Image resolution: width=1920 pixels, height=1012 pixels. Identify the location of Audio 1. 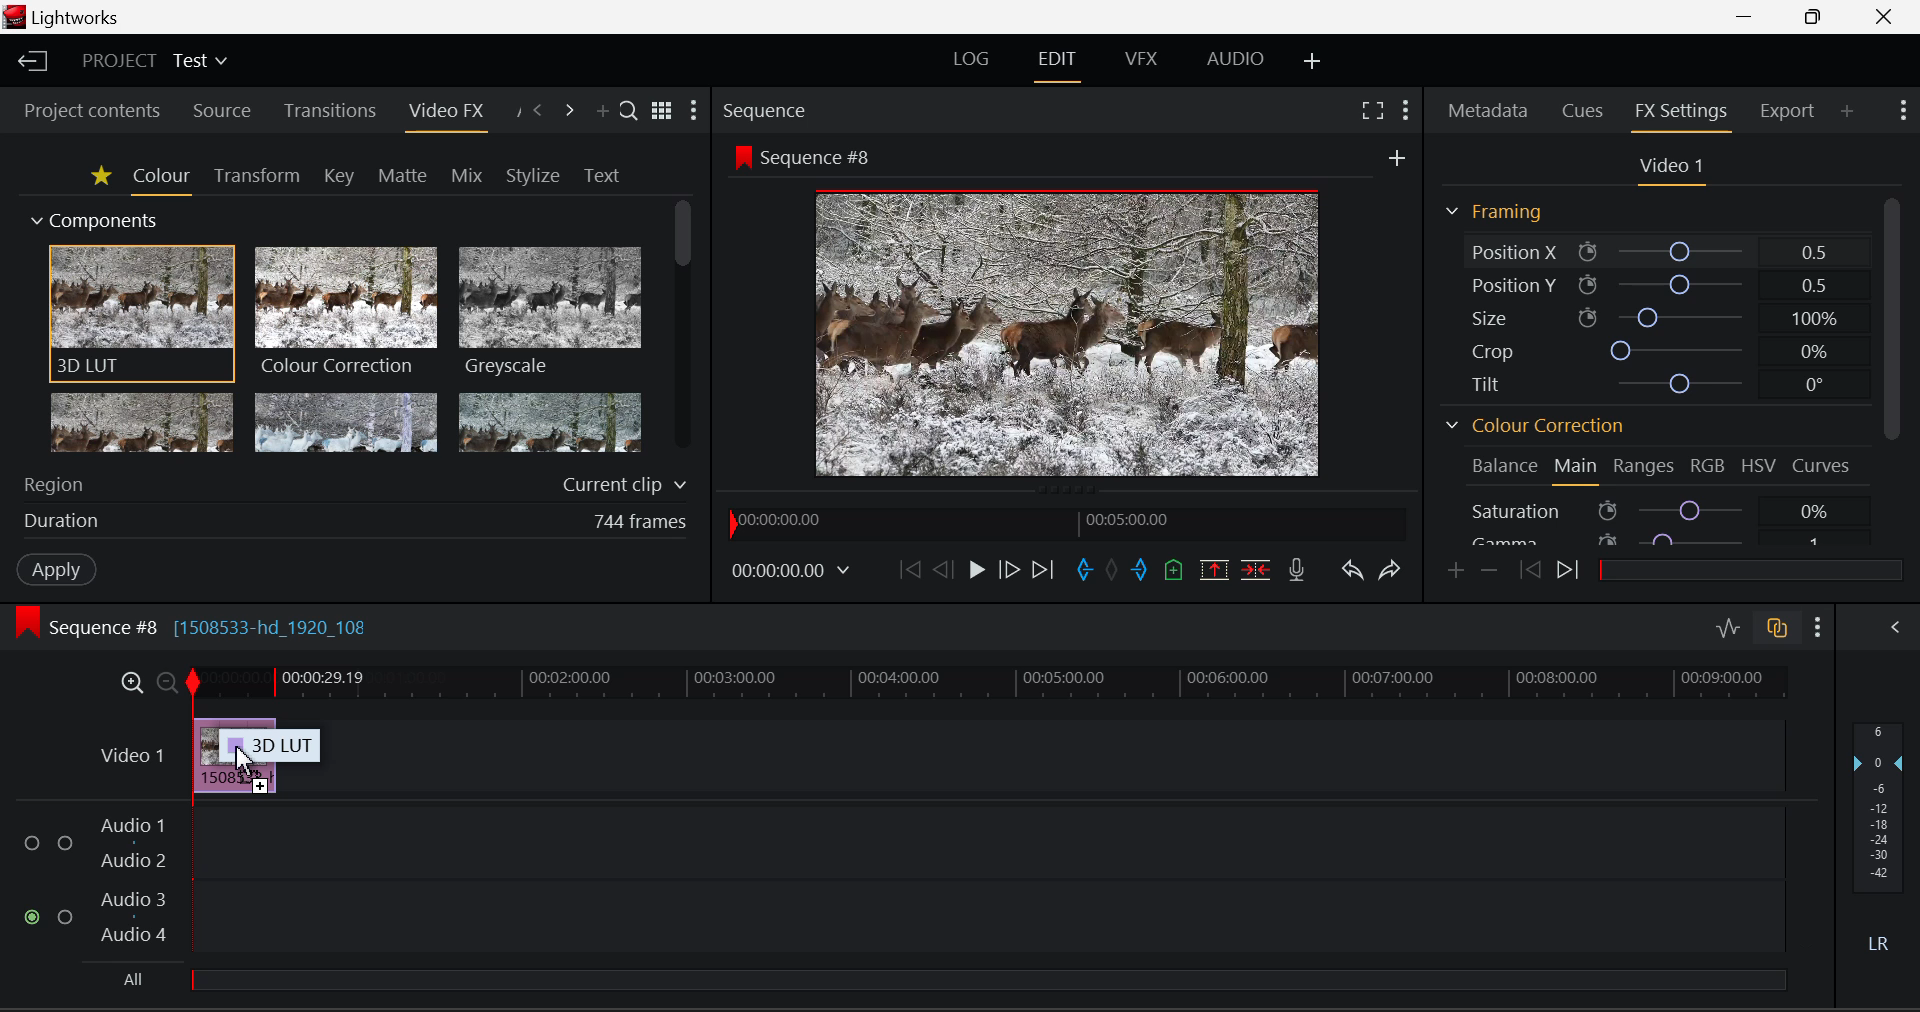
(137, 824).